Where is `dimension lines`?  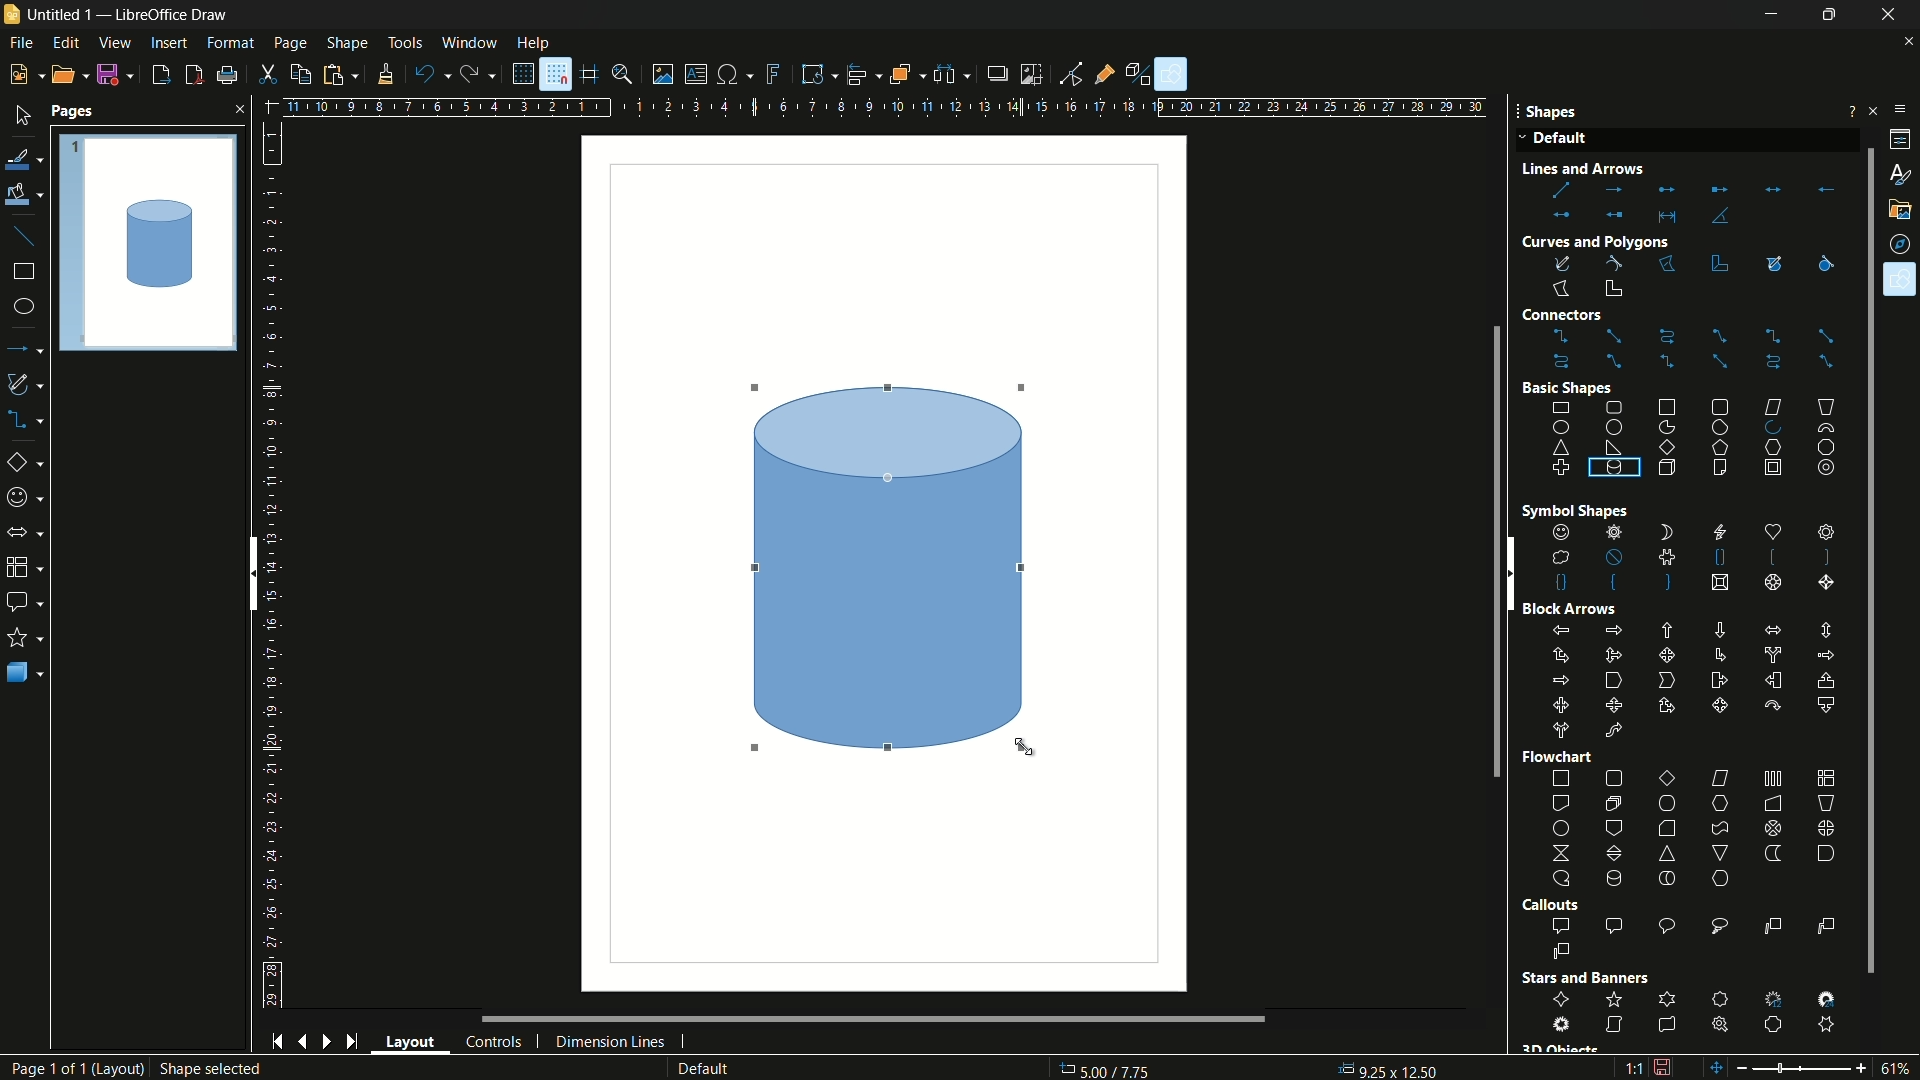
dimension lines is located at coordinates (611, 1044).